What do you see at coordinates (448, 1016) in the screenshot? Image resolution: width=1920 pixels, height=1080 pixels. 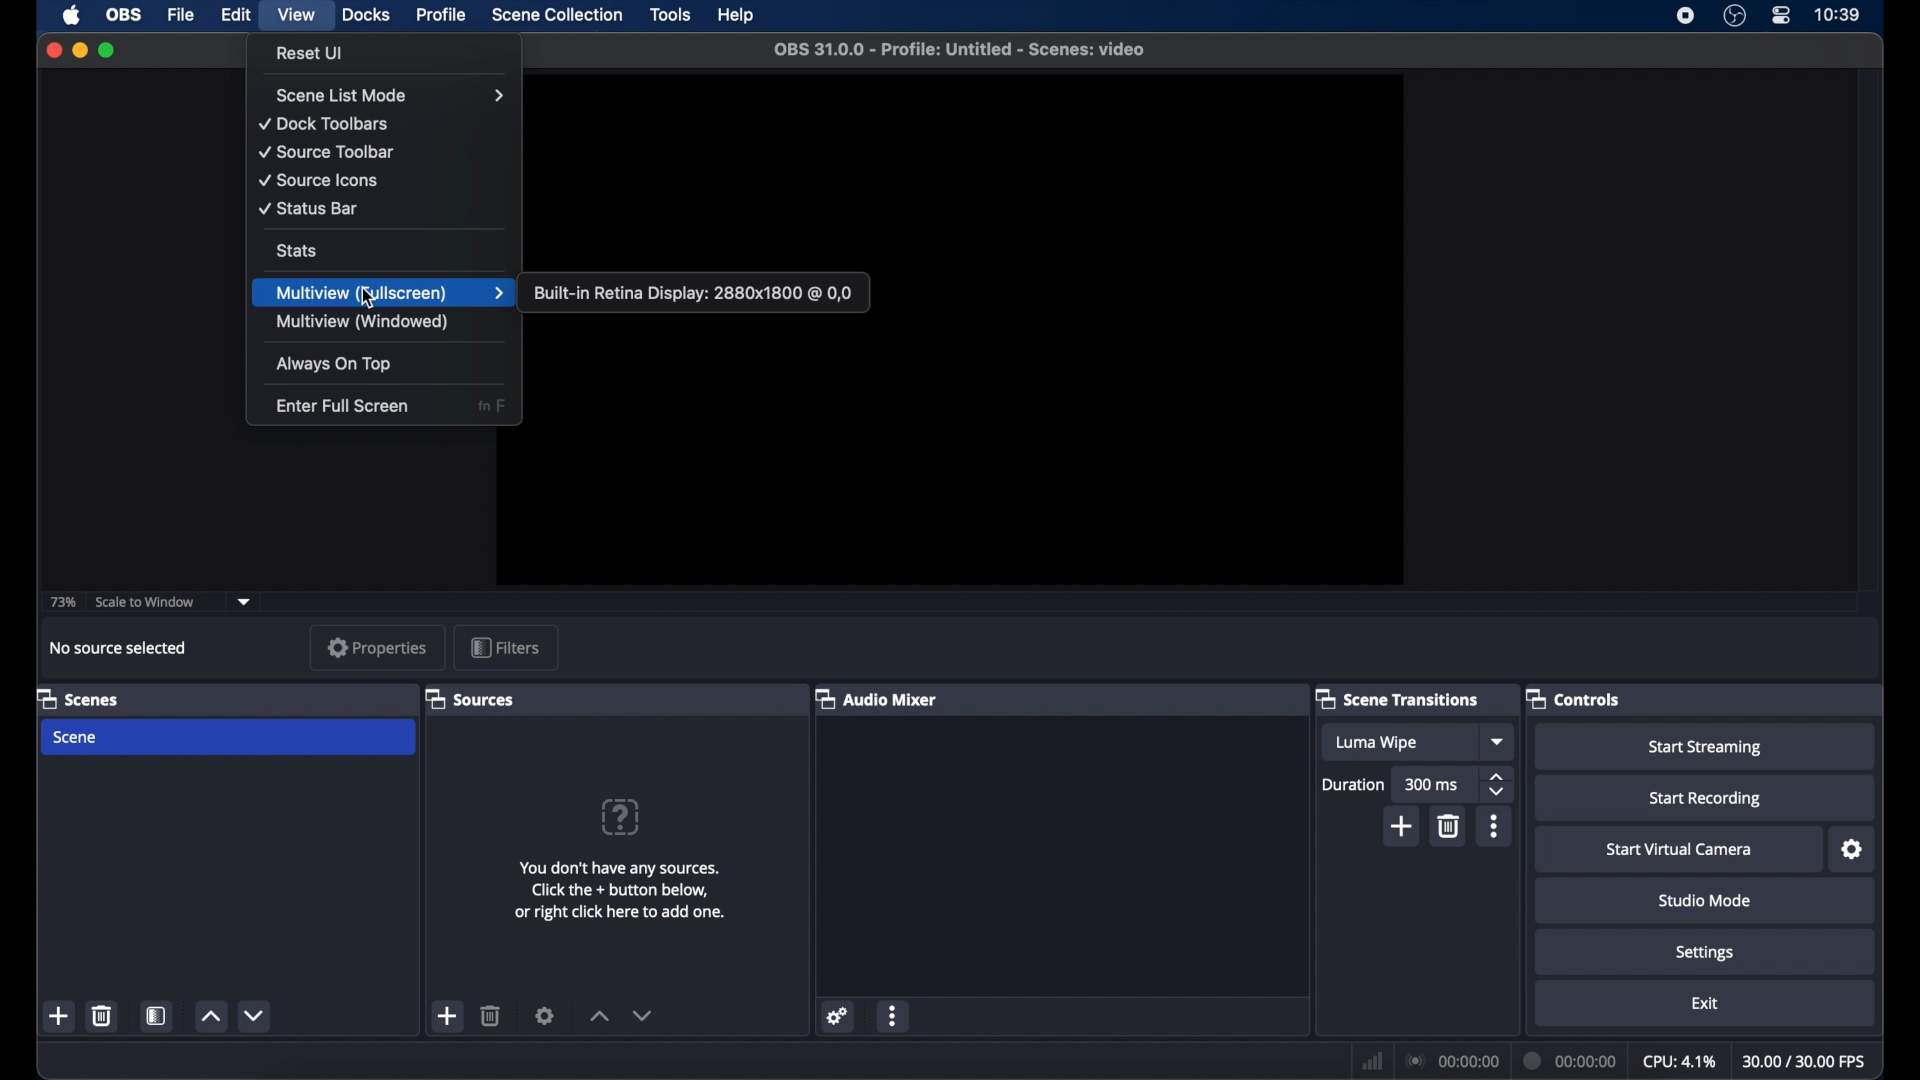 I see `add` at bounding box center [448, 1016].